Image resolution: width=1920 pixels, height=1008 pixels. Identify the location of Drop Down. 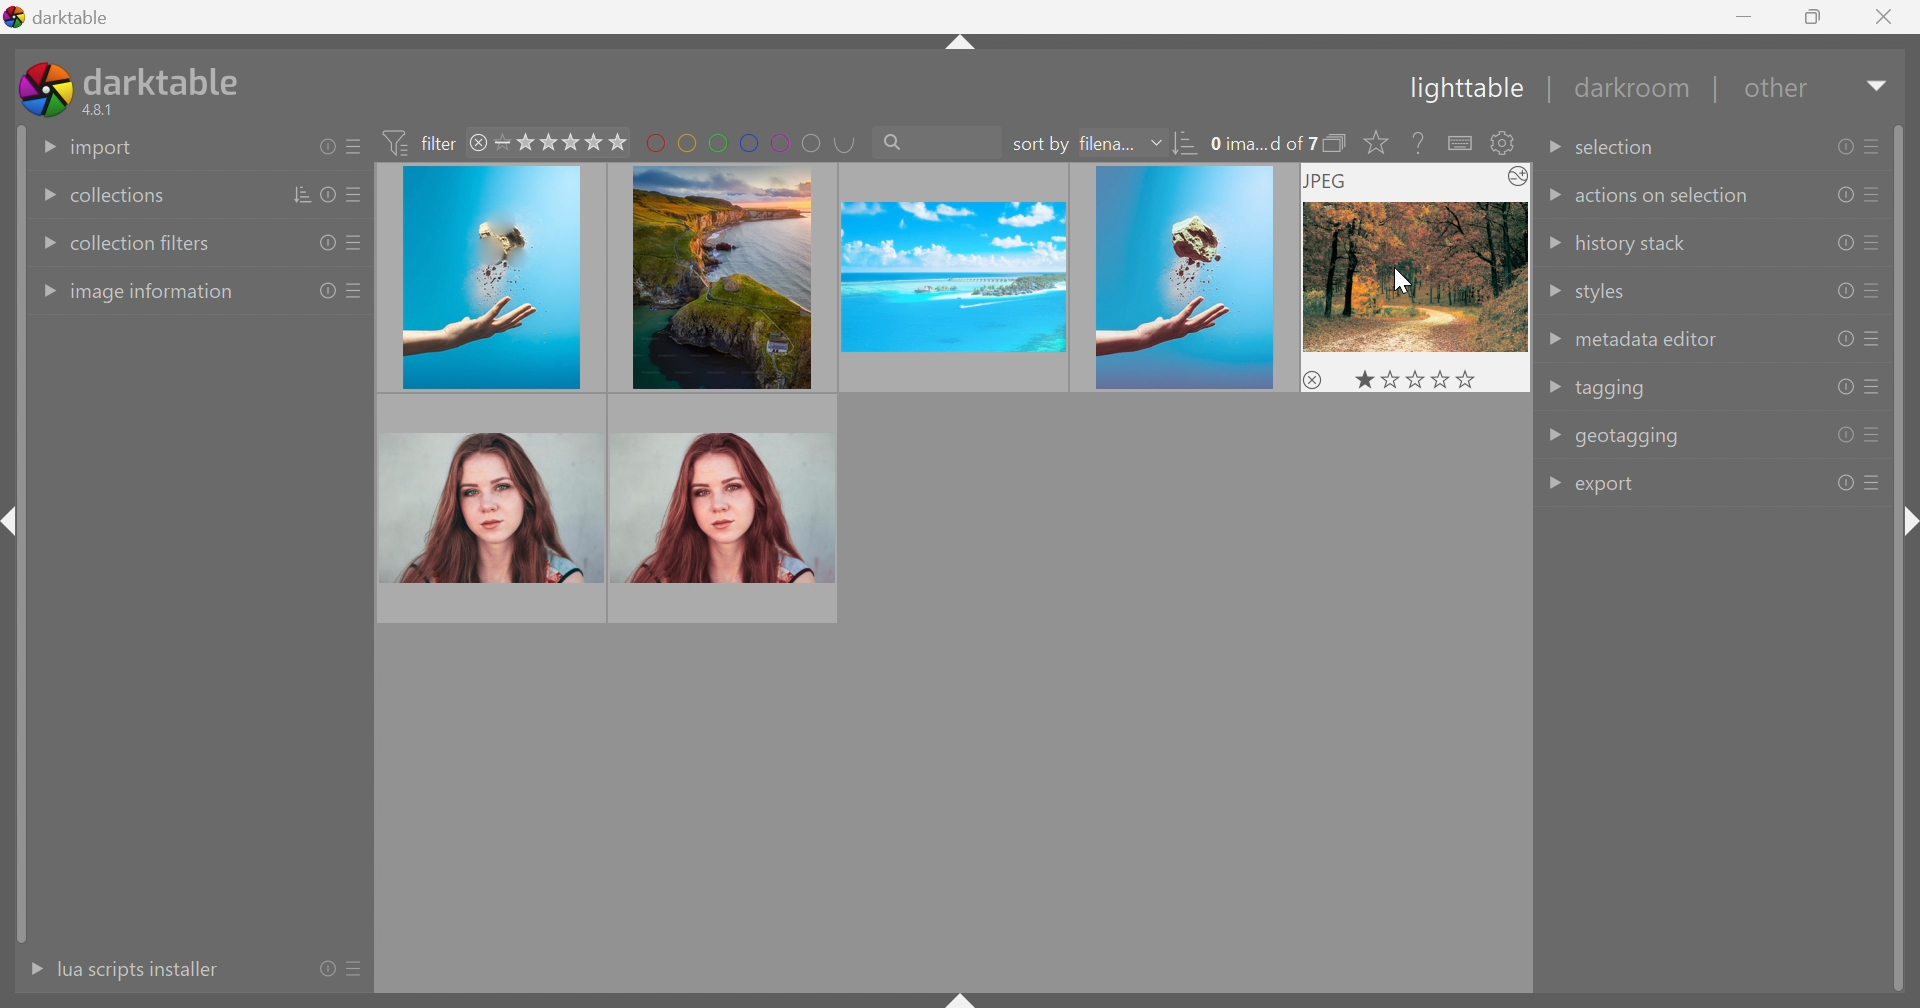
(1547, 434).